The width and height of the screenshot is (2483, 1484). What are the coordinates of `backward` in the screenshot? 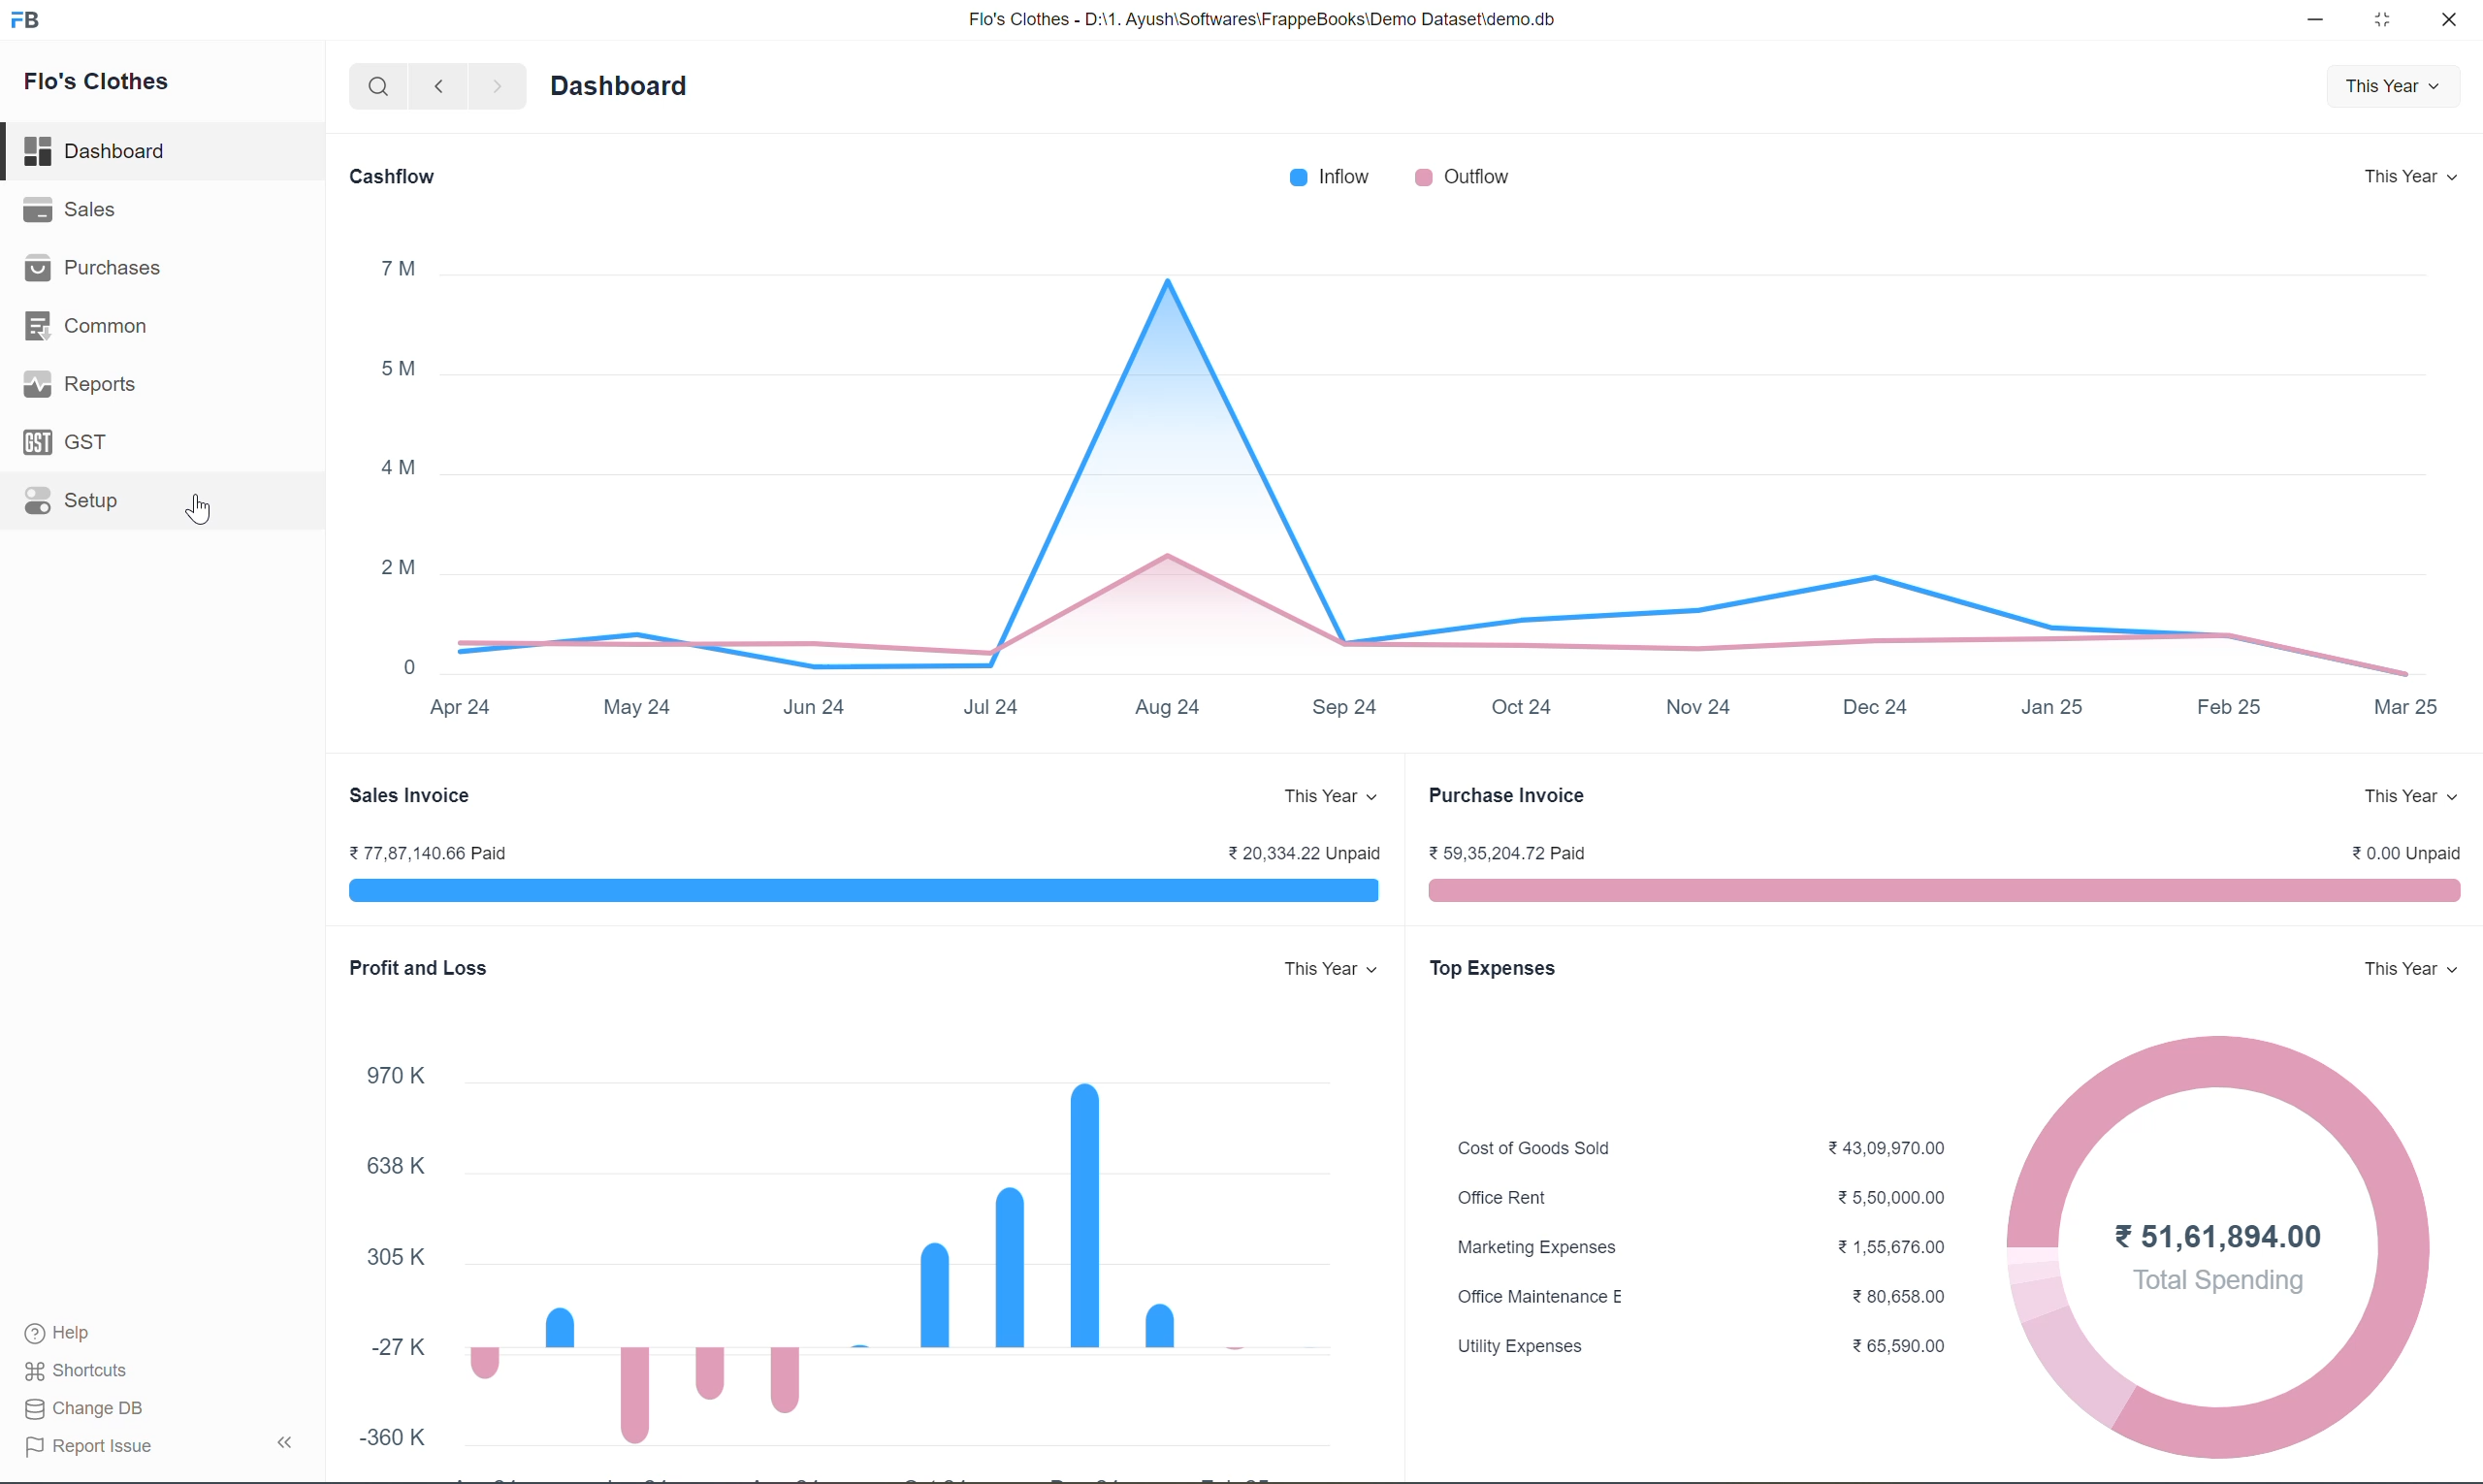 It's located at (441, 86).